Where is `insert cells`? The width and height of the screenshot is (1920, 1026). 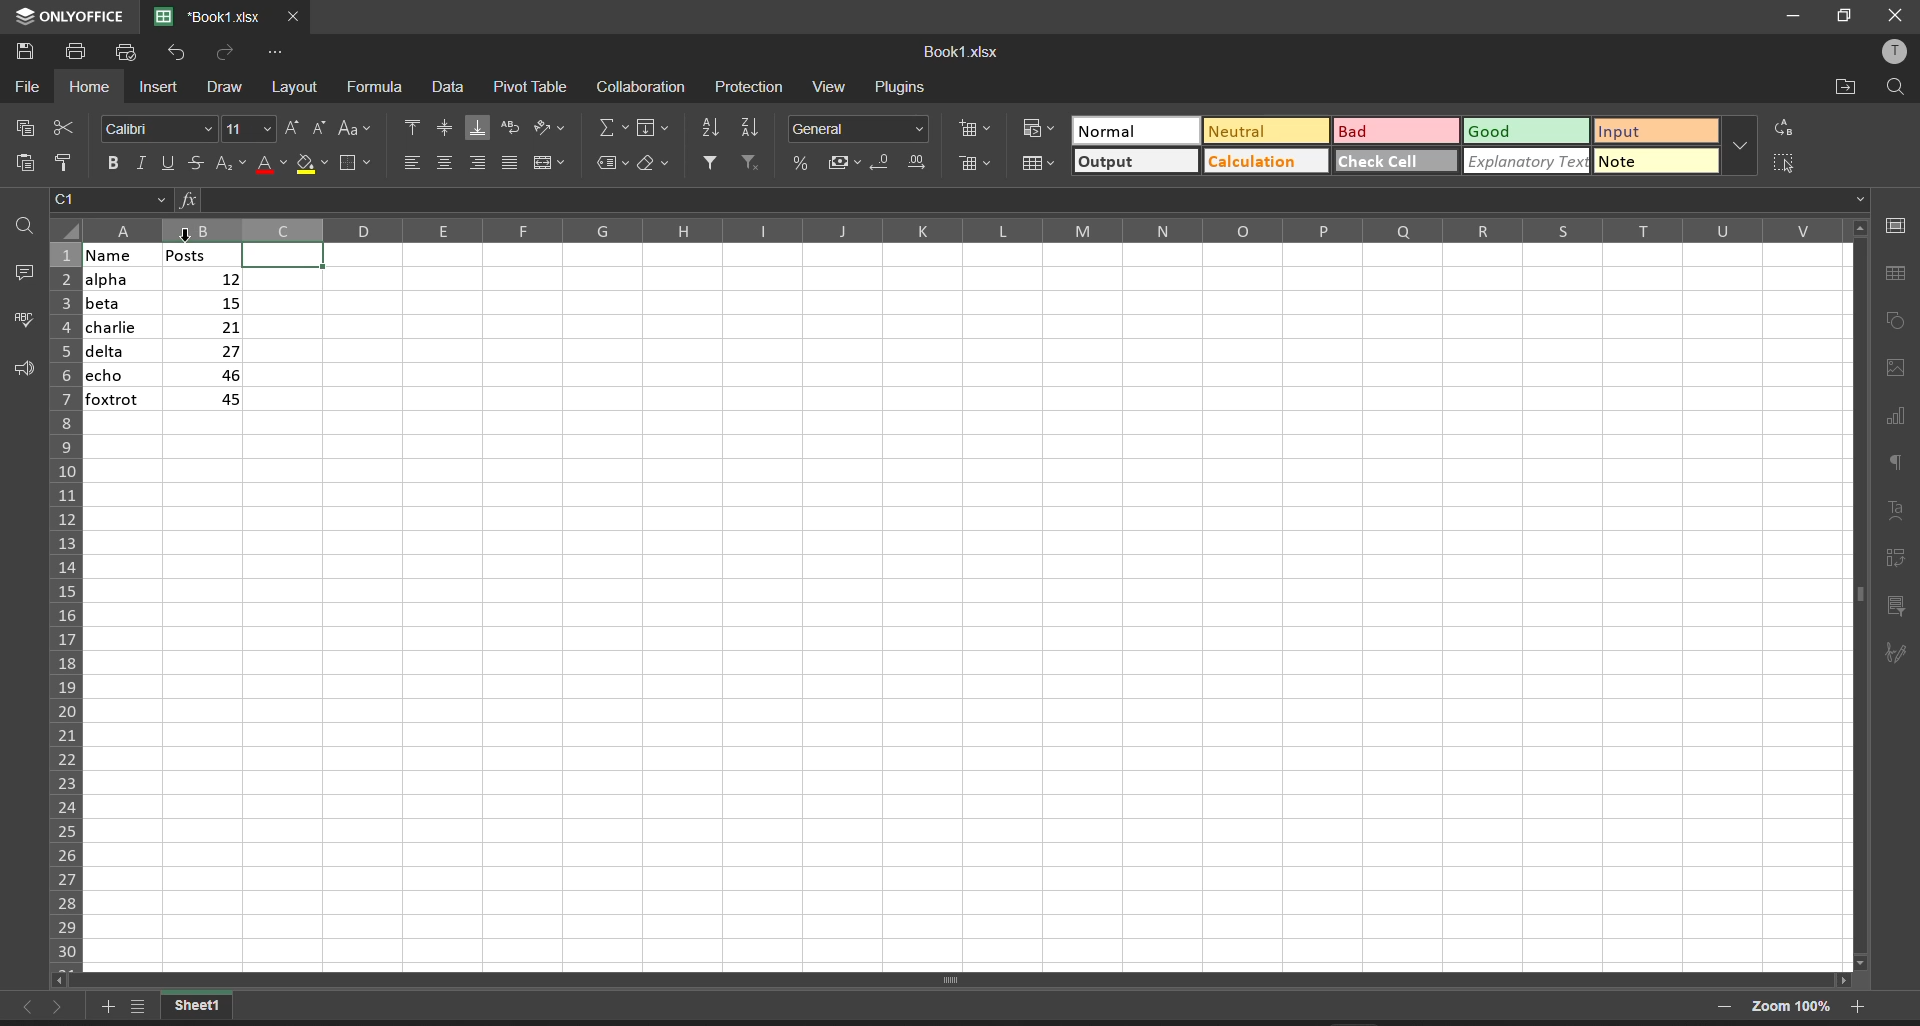
insert cells is located at coordinates (978, 128).